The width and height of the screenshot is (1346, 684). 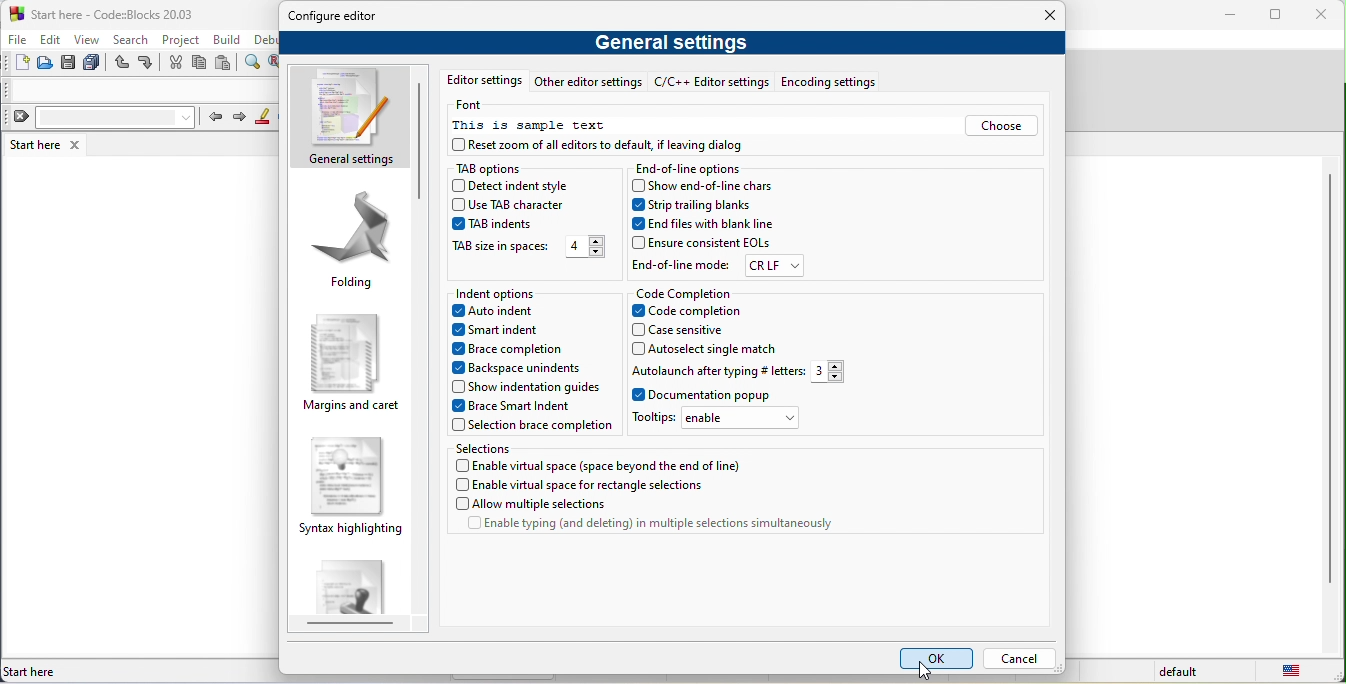 What do you see at coordinates (520, 205) in the screenshot?
I see `use tab character` at bounding box center [520, 205].